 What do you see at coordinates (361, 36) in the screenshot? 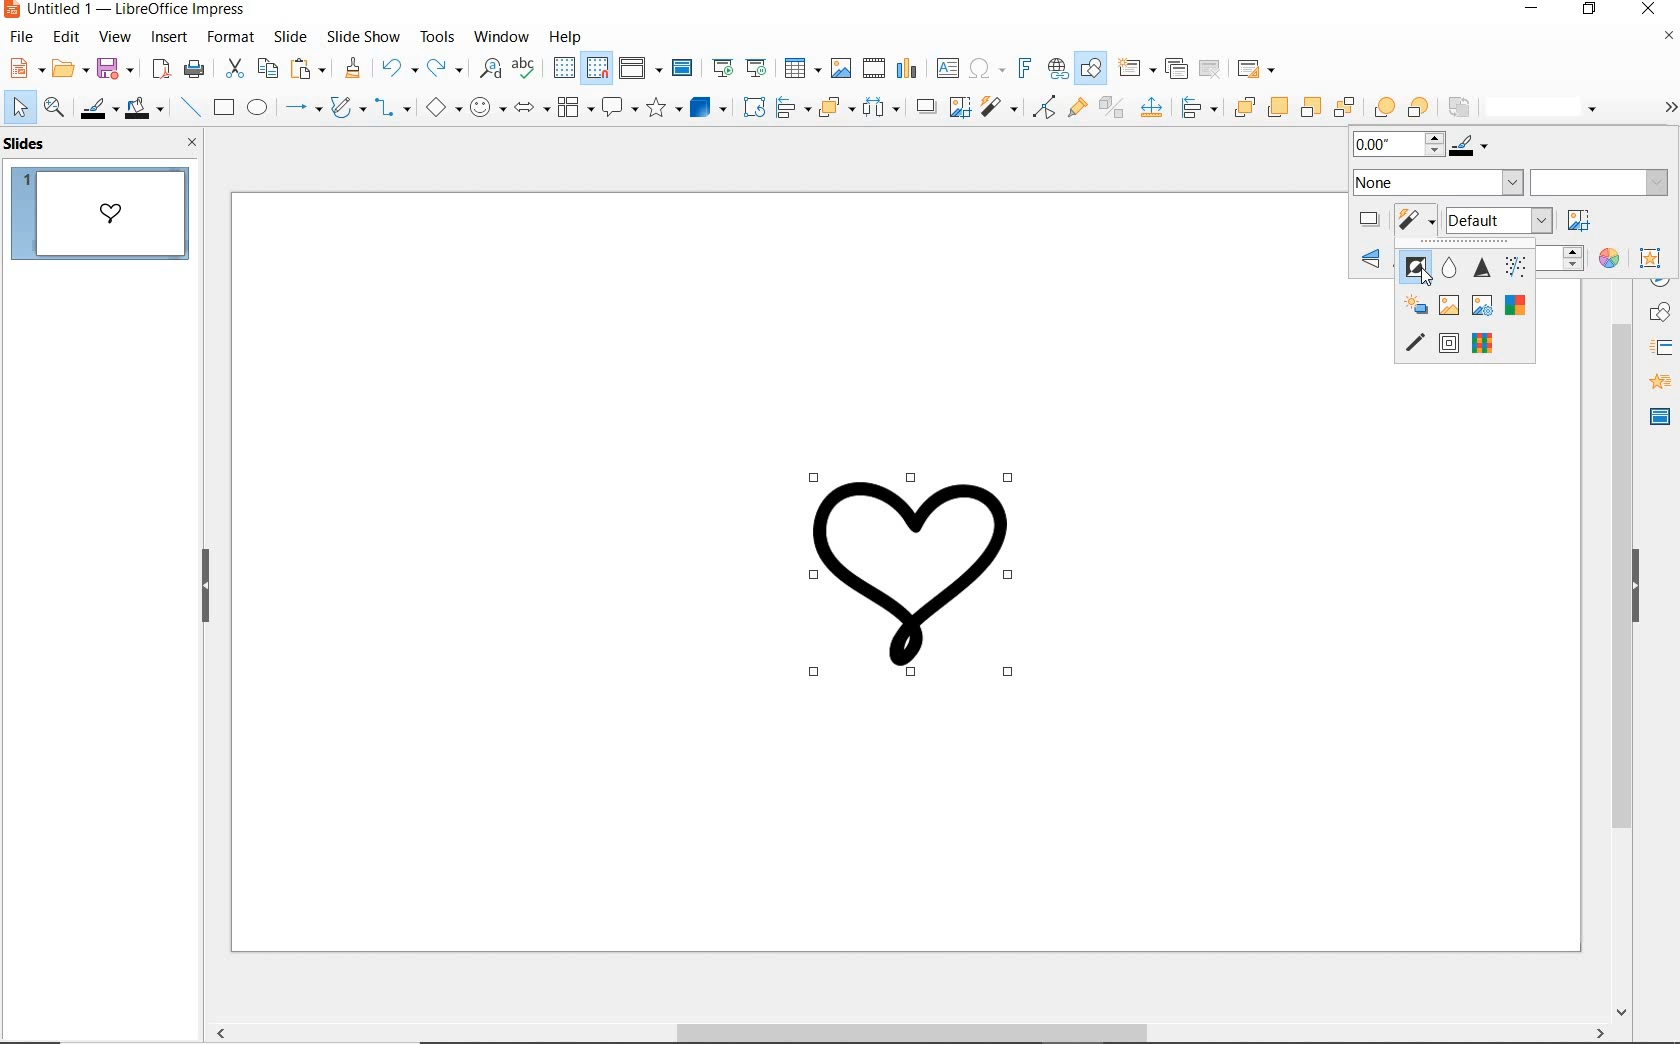
I see `slide show` at bounding box center [361, 36].